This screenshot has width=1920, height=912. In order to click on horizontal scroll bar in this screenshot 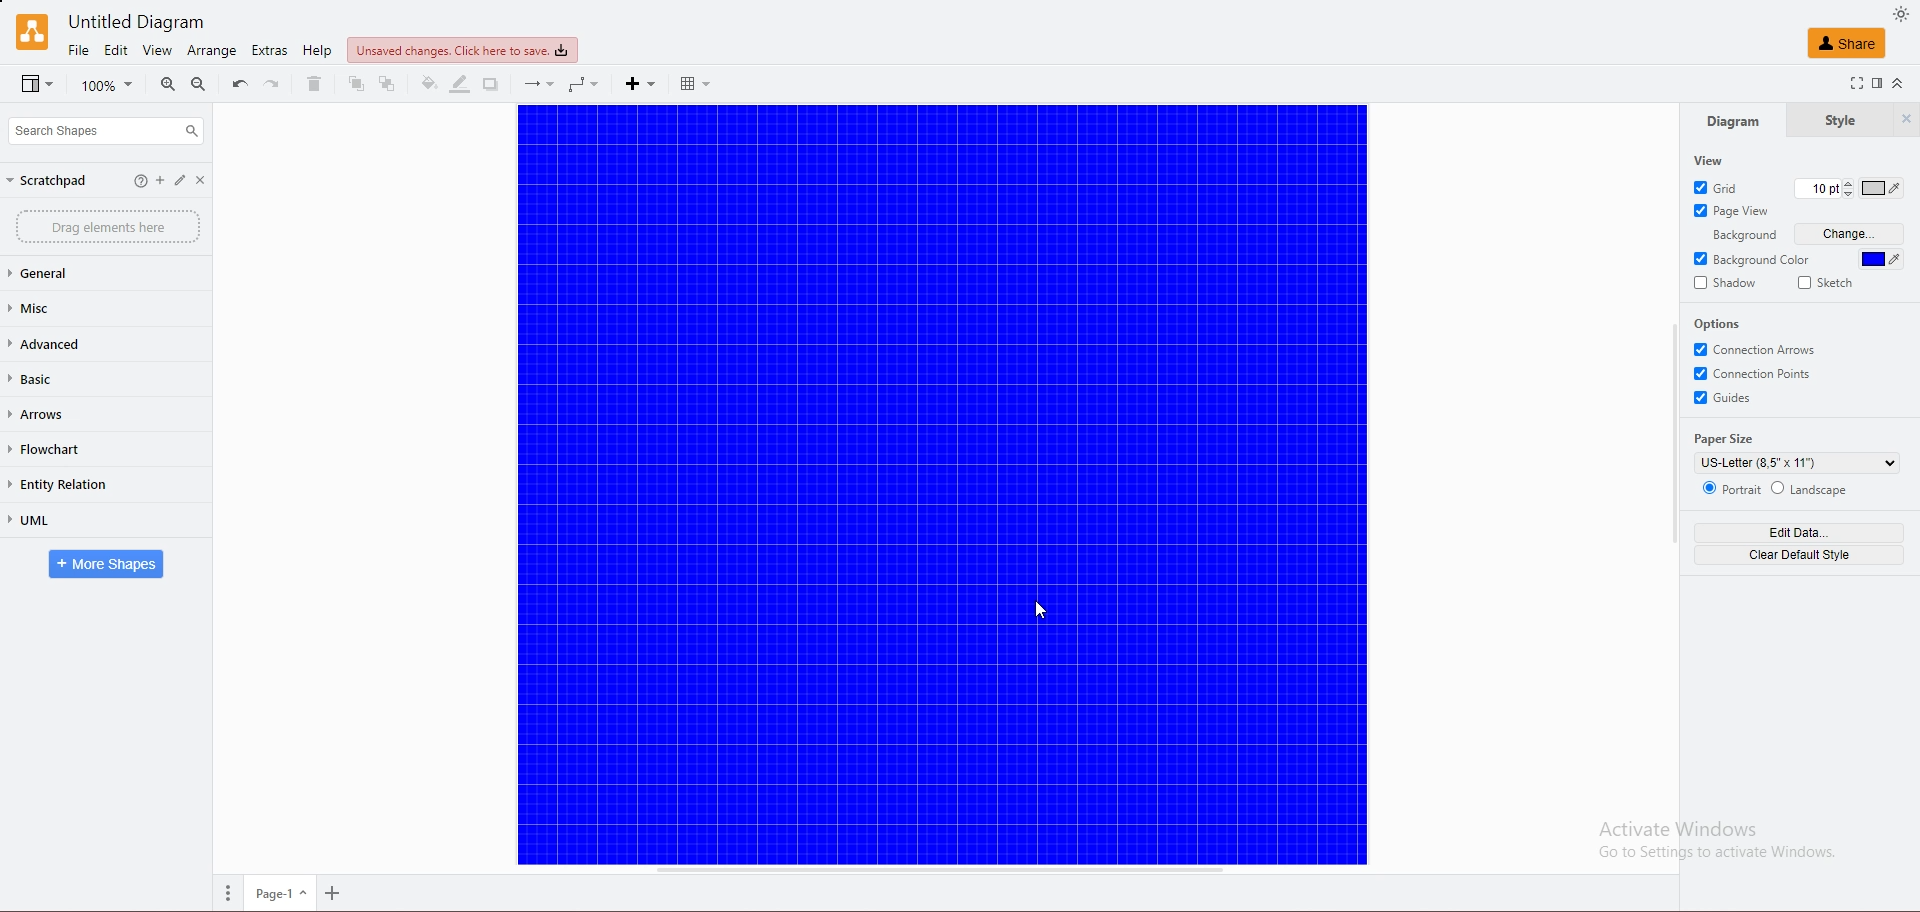, I will do `click(936, 873)`.